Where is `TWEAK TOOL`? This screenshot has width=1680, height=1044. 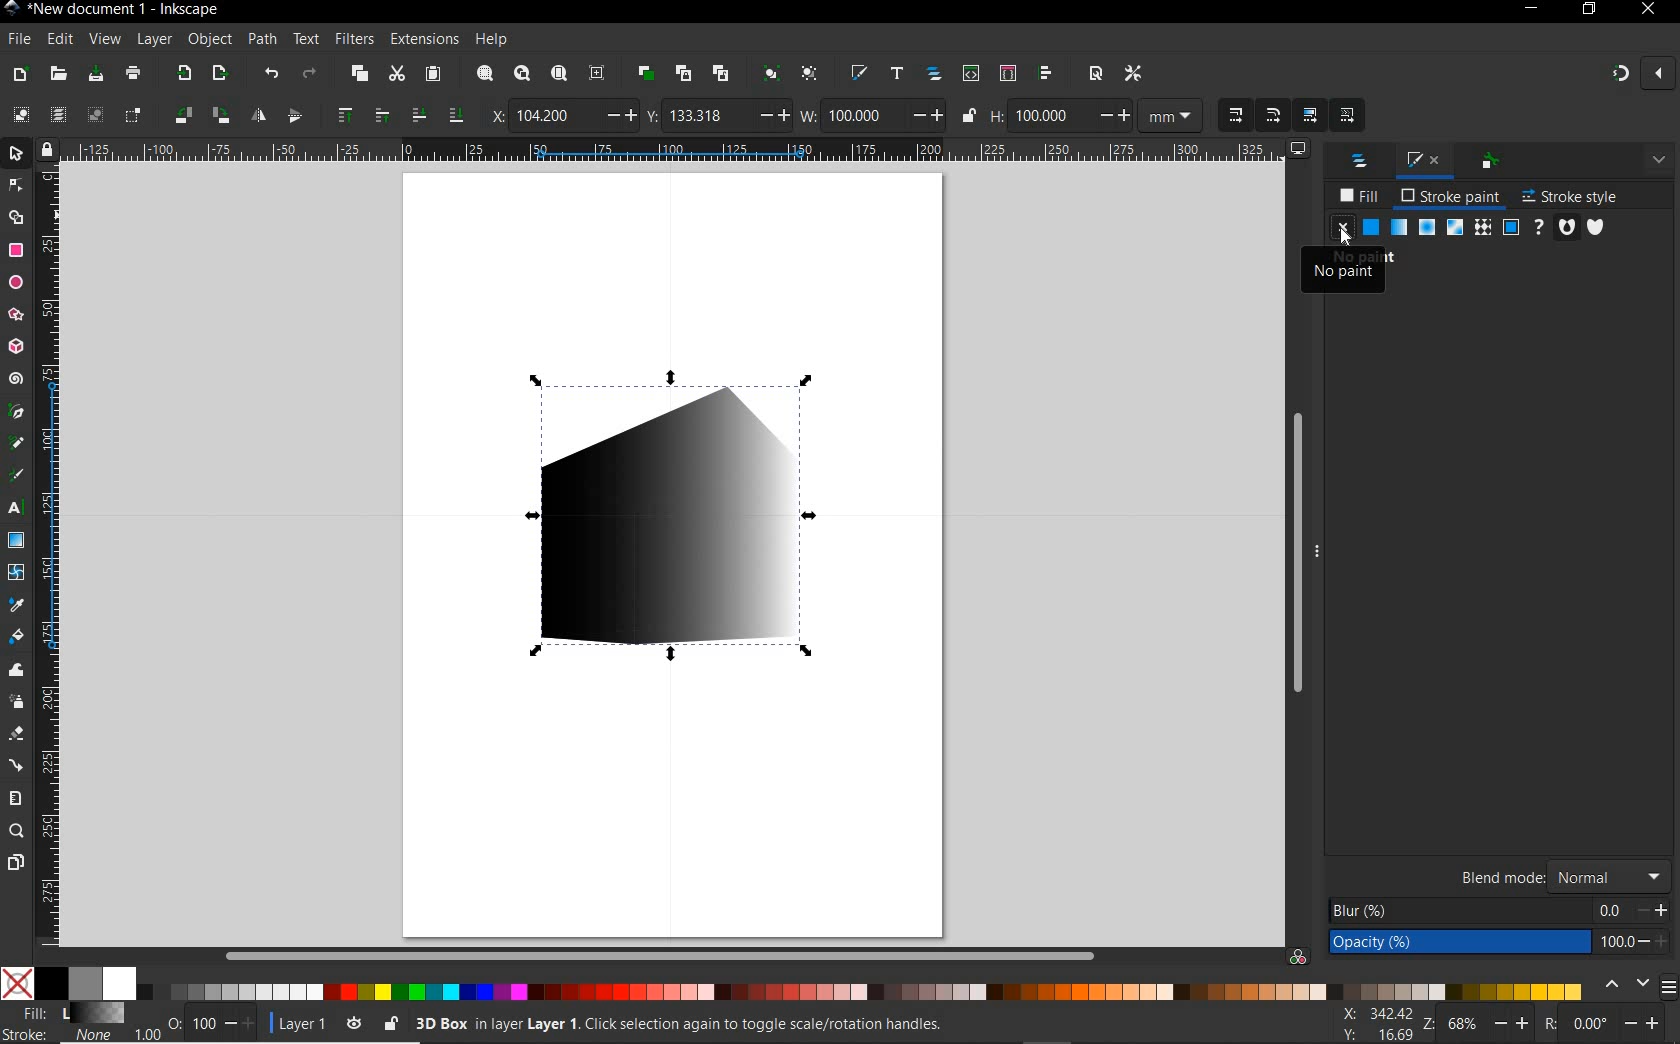
TWEAK TOOL is located at coordinates (16, 670).